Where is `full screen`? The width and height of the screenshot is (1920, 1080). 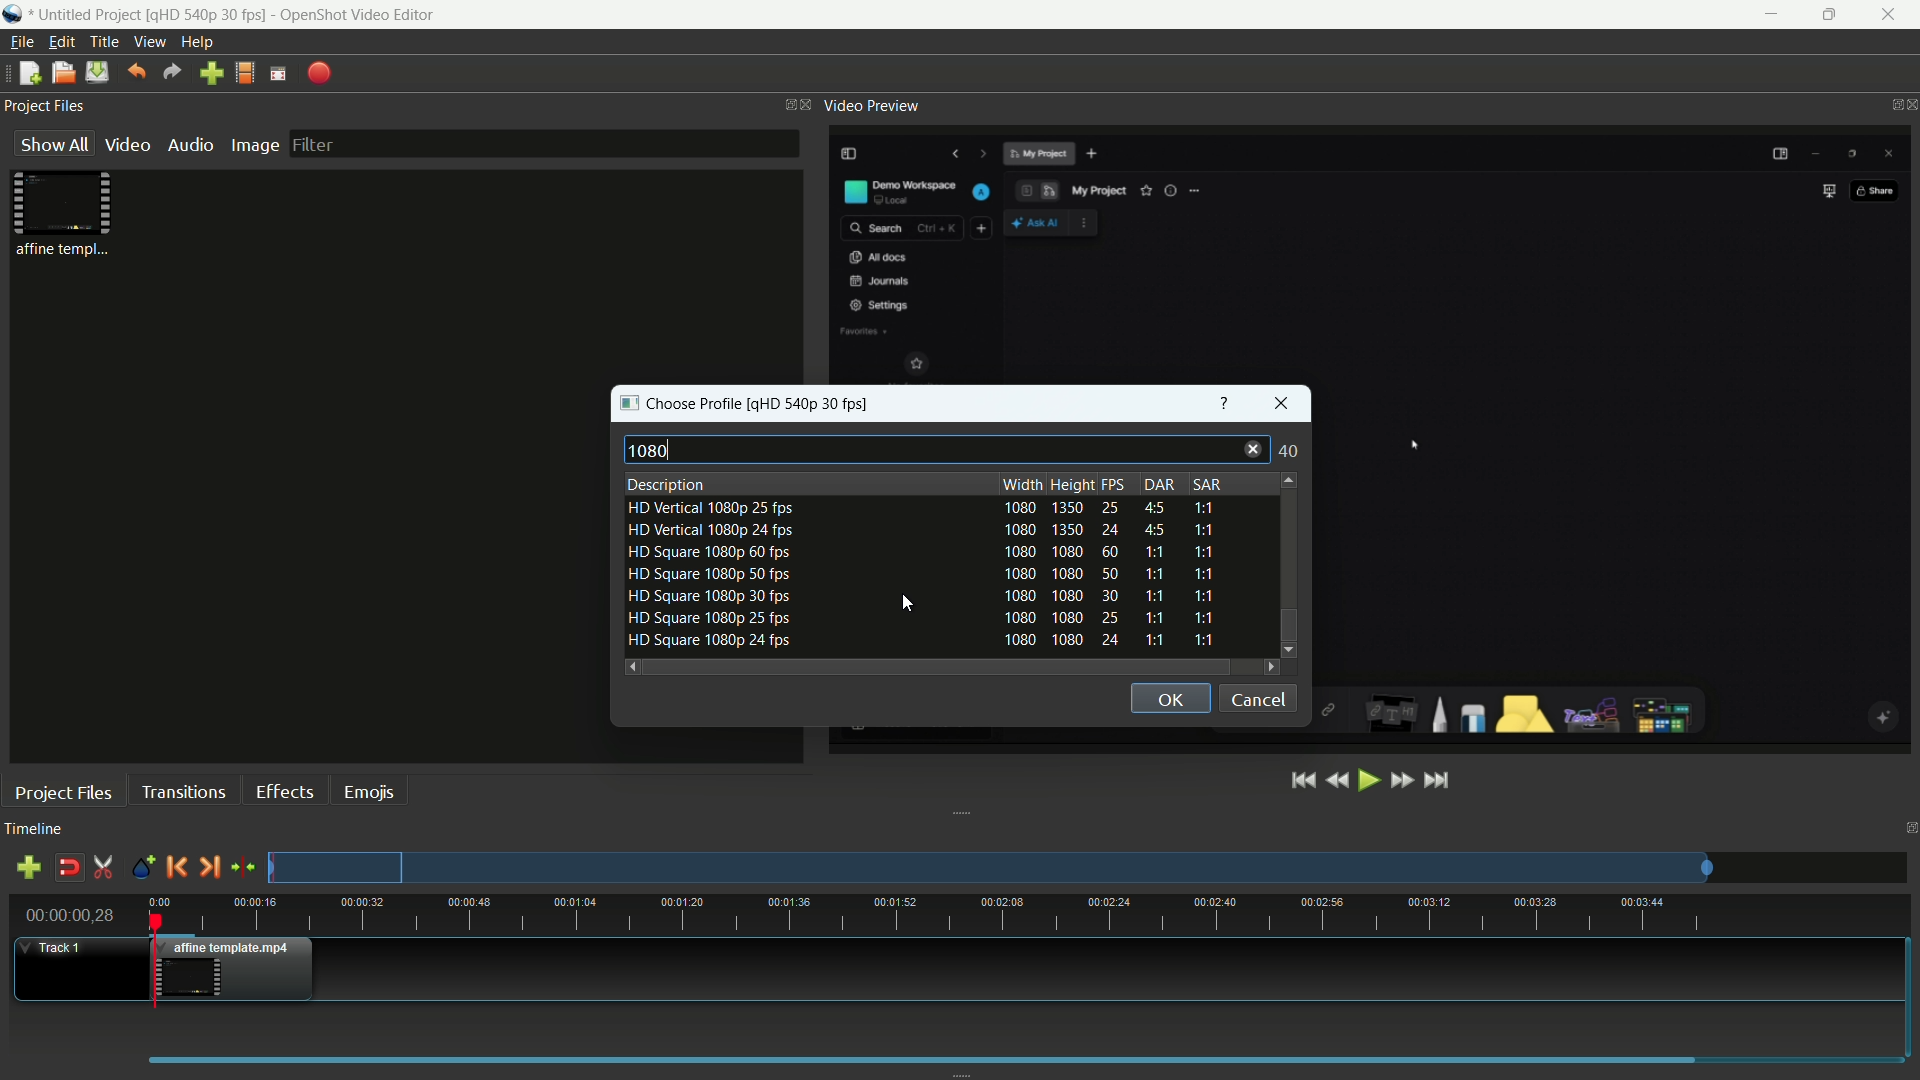 full screen is located at coordinates (278, 73).